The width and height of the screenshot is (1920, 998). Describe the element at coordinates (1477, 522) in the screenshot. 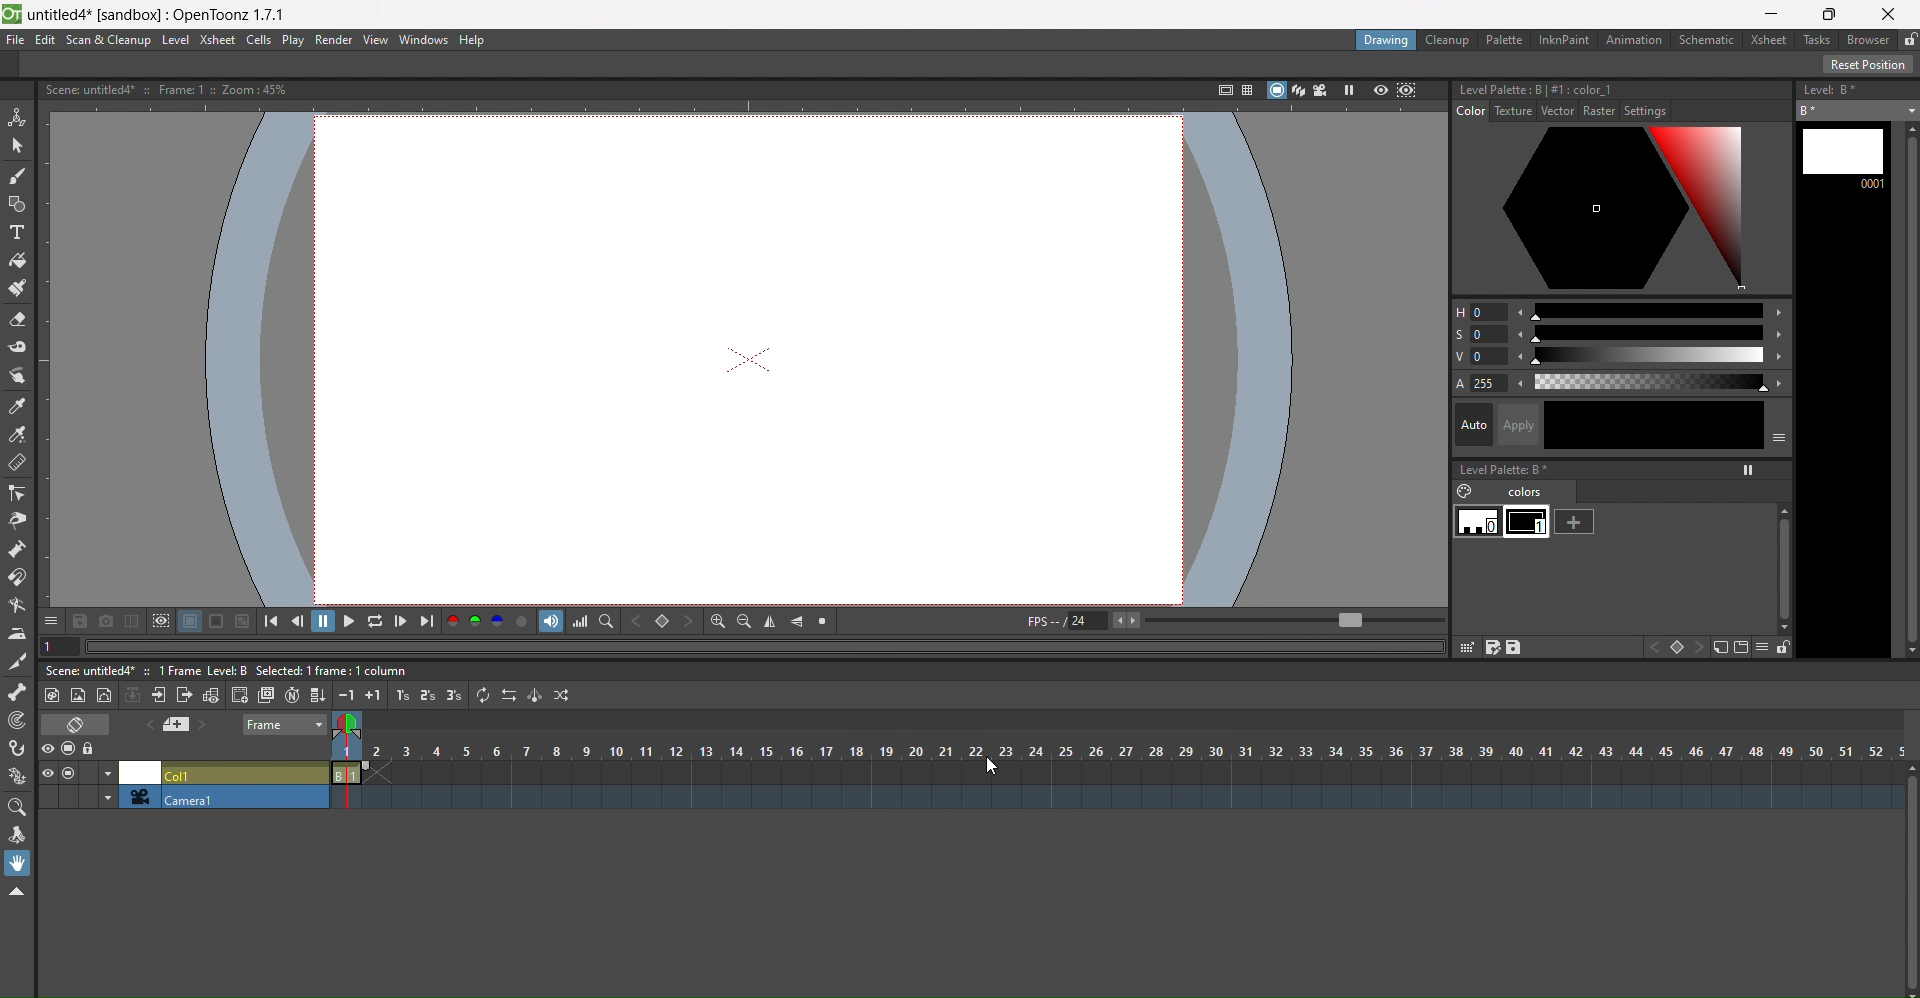

I see `0` at that location.